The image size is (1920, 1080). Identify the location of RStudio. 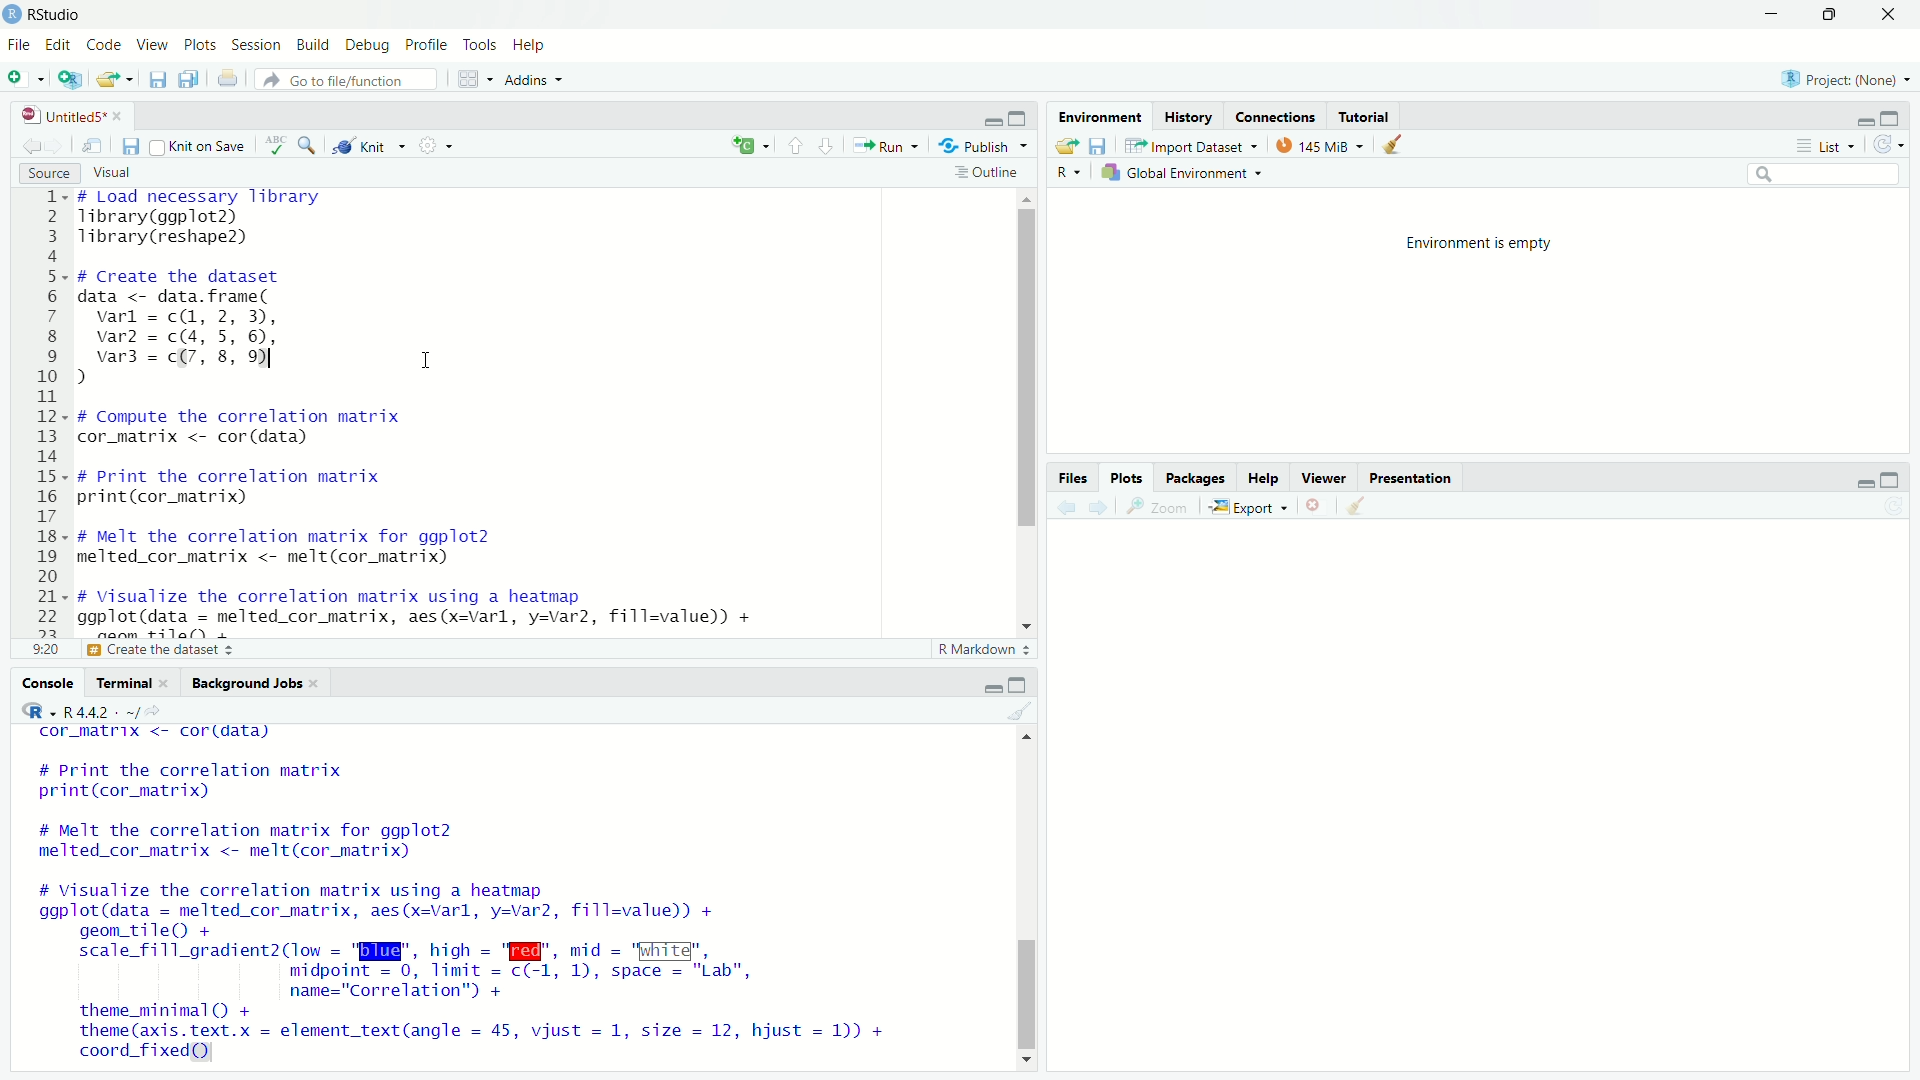
(57, 15).